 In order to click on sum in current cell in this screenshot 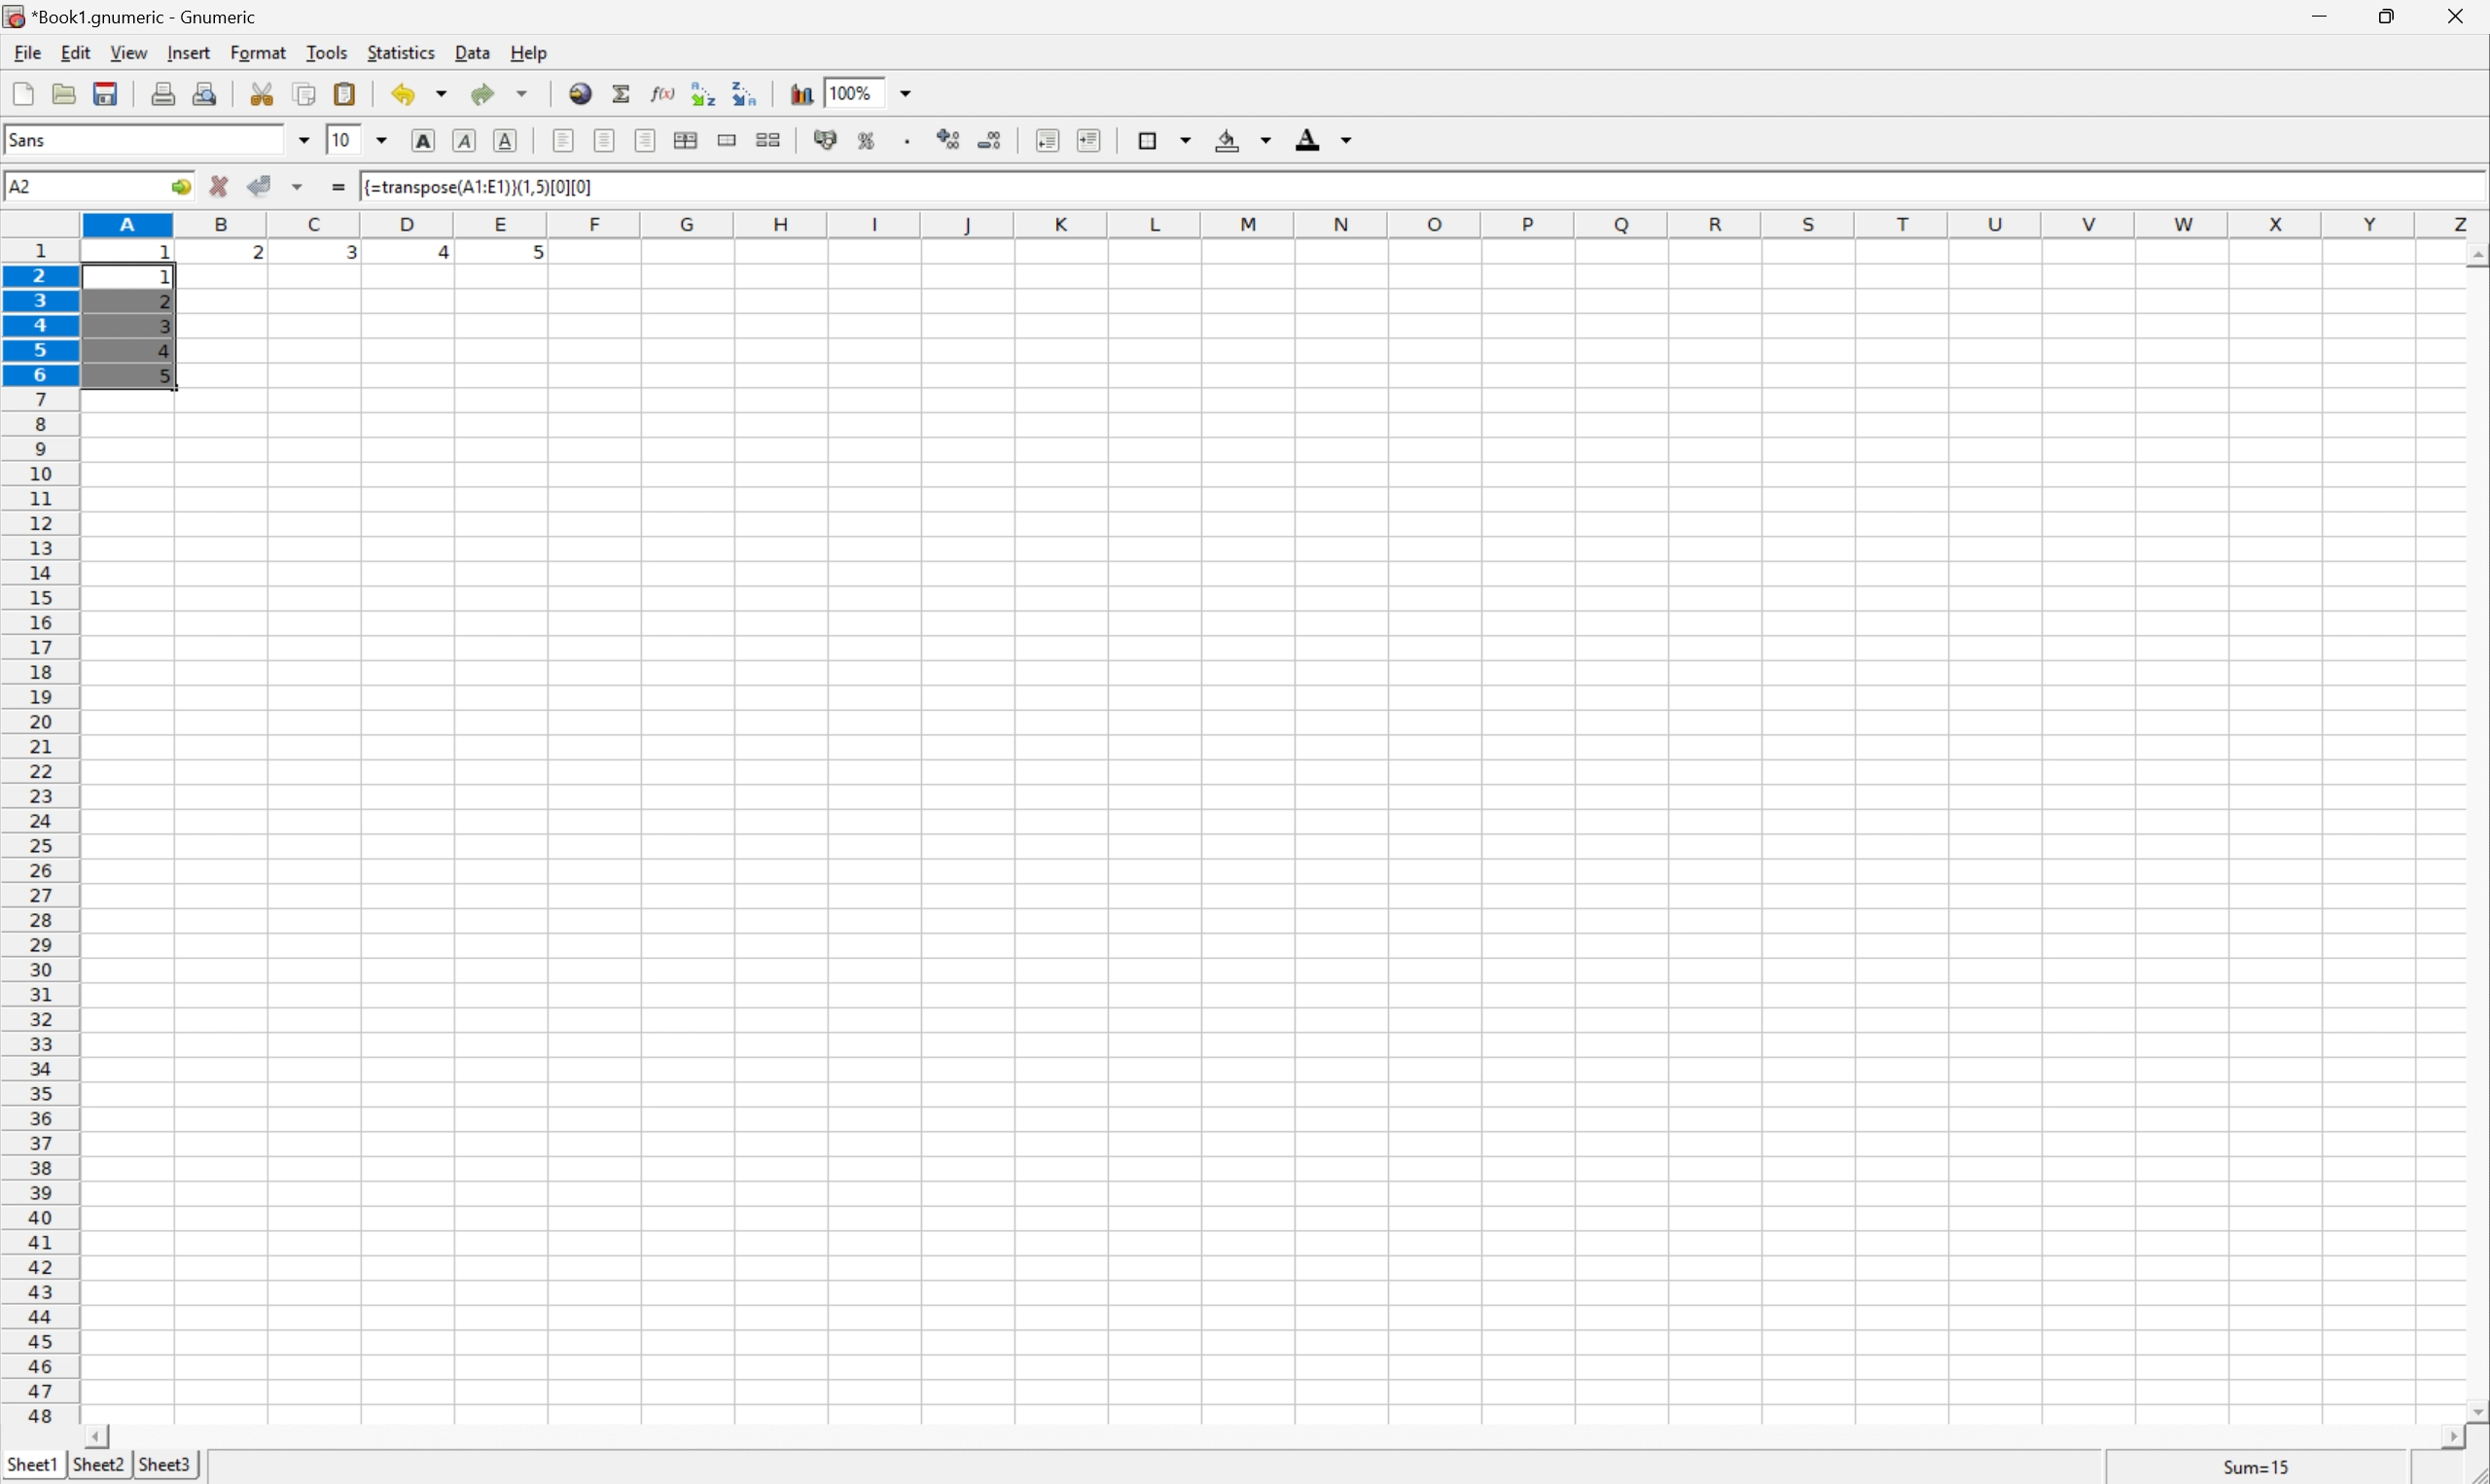, I will do `click(626, 93)`.